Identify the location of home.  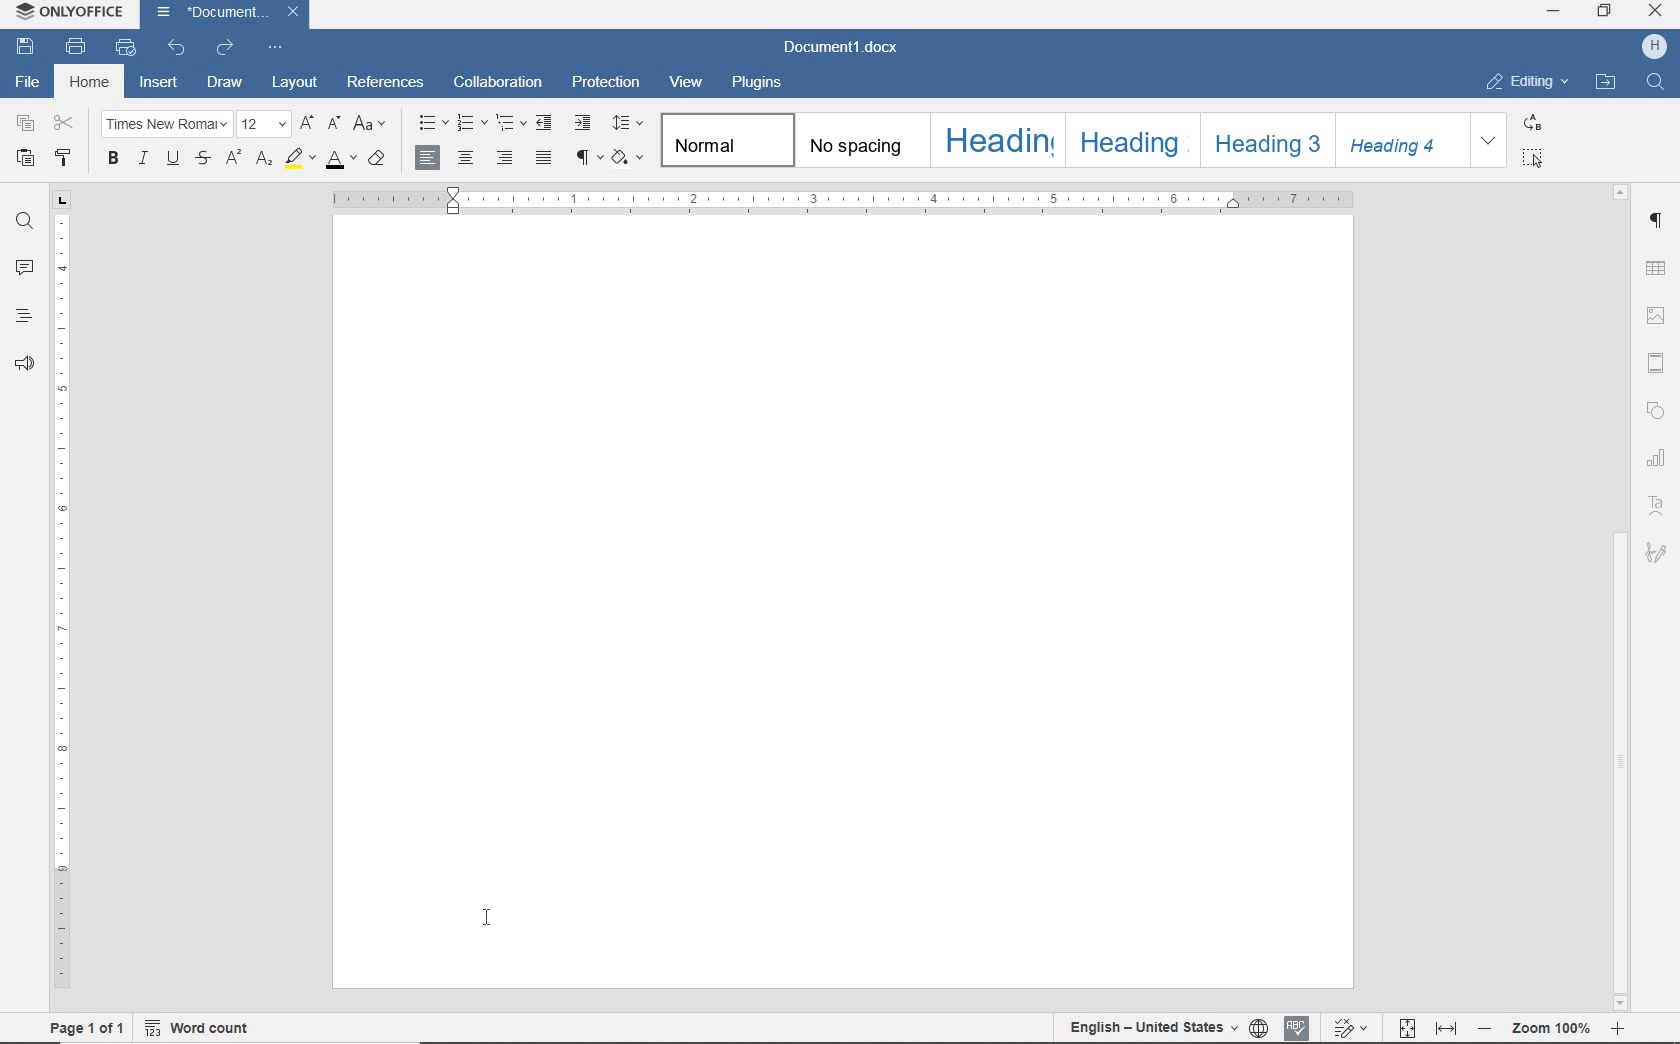
(89, 84).